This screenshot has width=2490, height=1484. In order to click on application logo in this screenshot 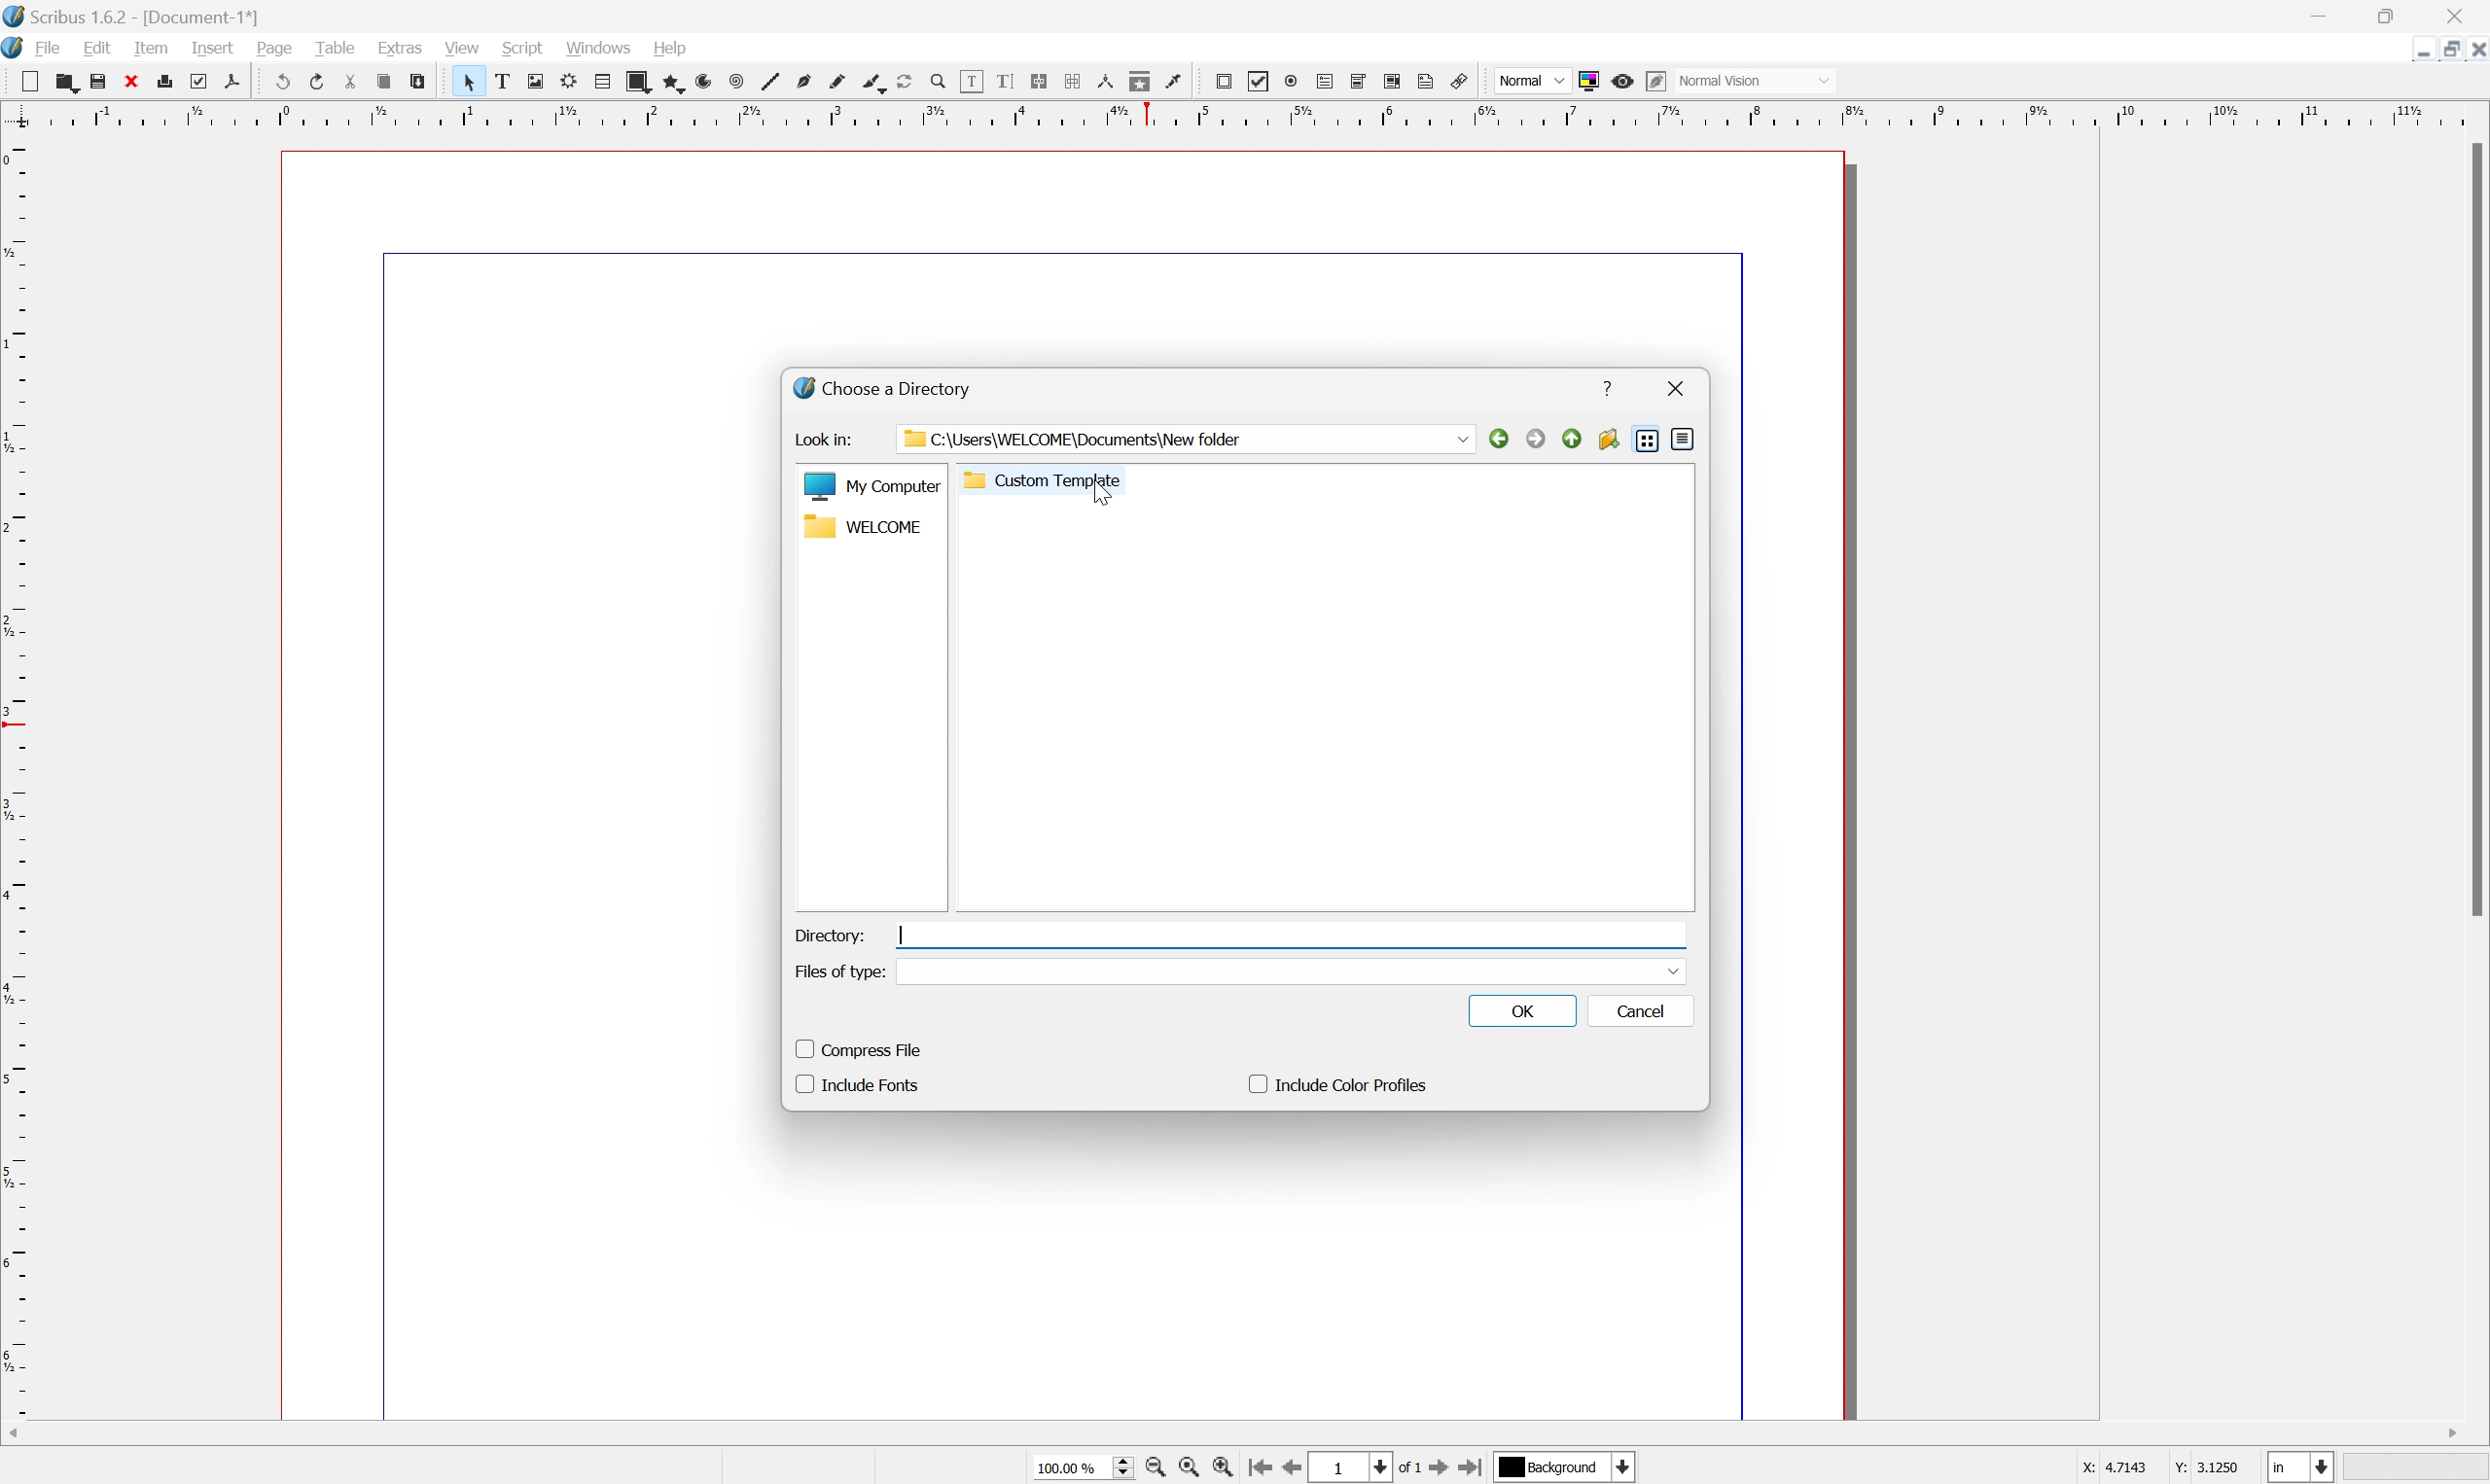, I will do `click(16, 47)`.